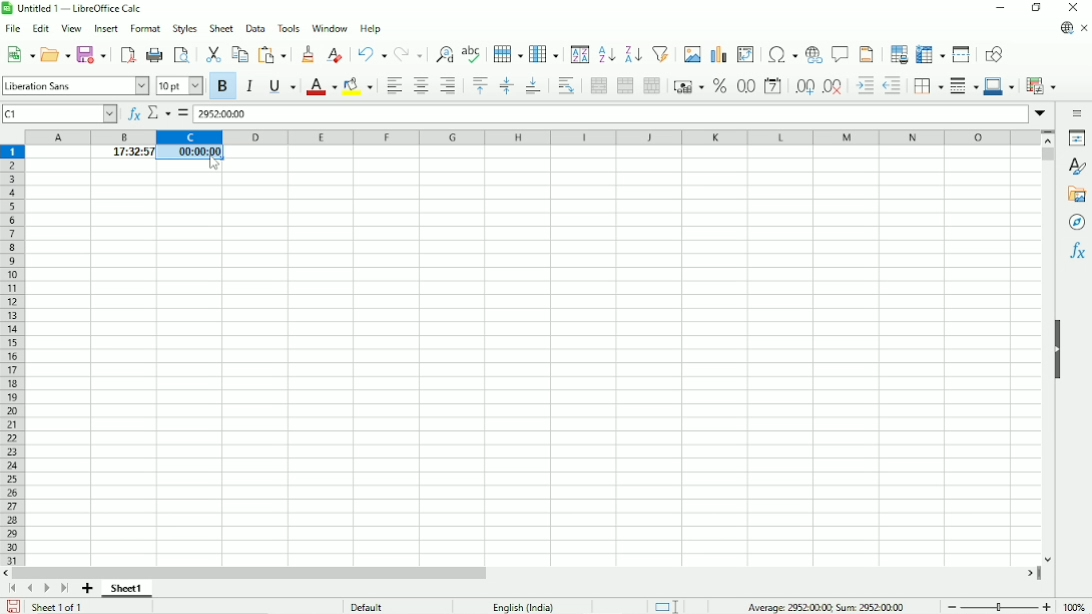 Image resolution: width=1092 pixels, height=614 pixels. Describe the element at coordinates (158, 113) in the screenshot. I see `Select function` at that location.